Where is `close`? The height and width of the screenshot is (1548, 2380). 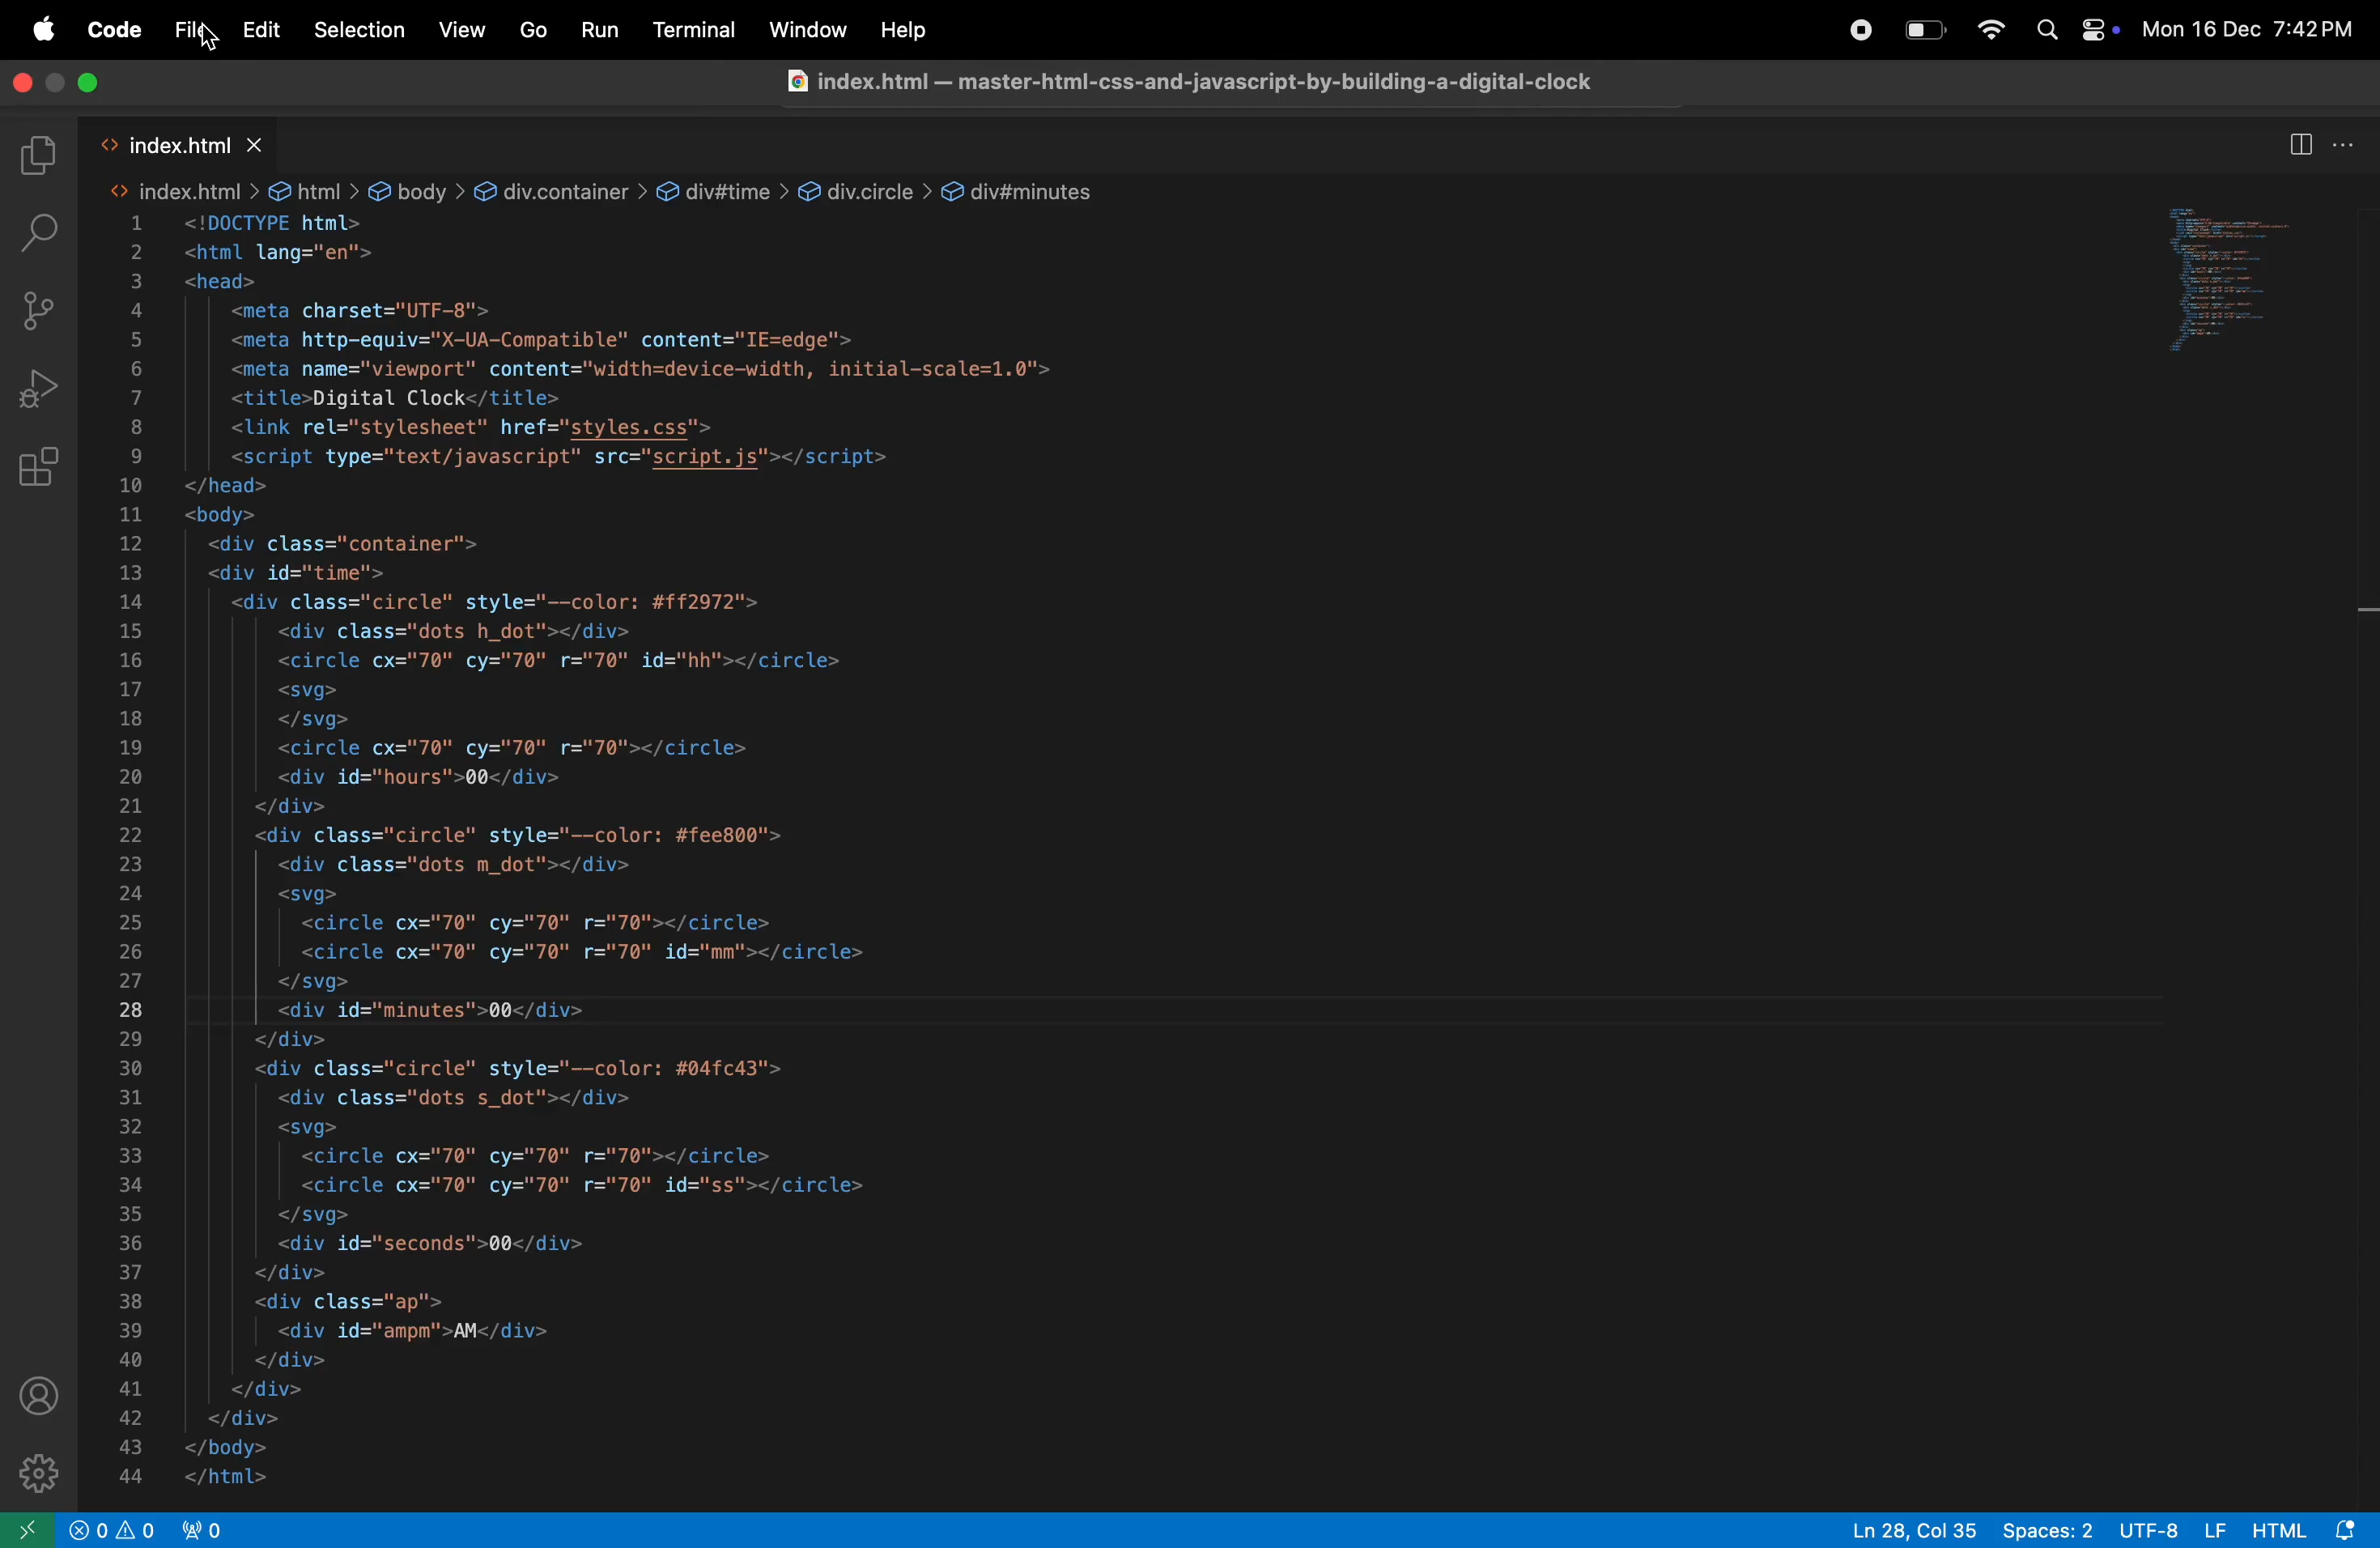 close is located at coordinates (24, 85).